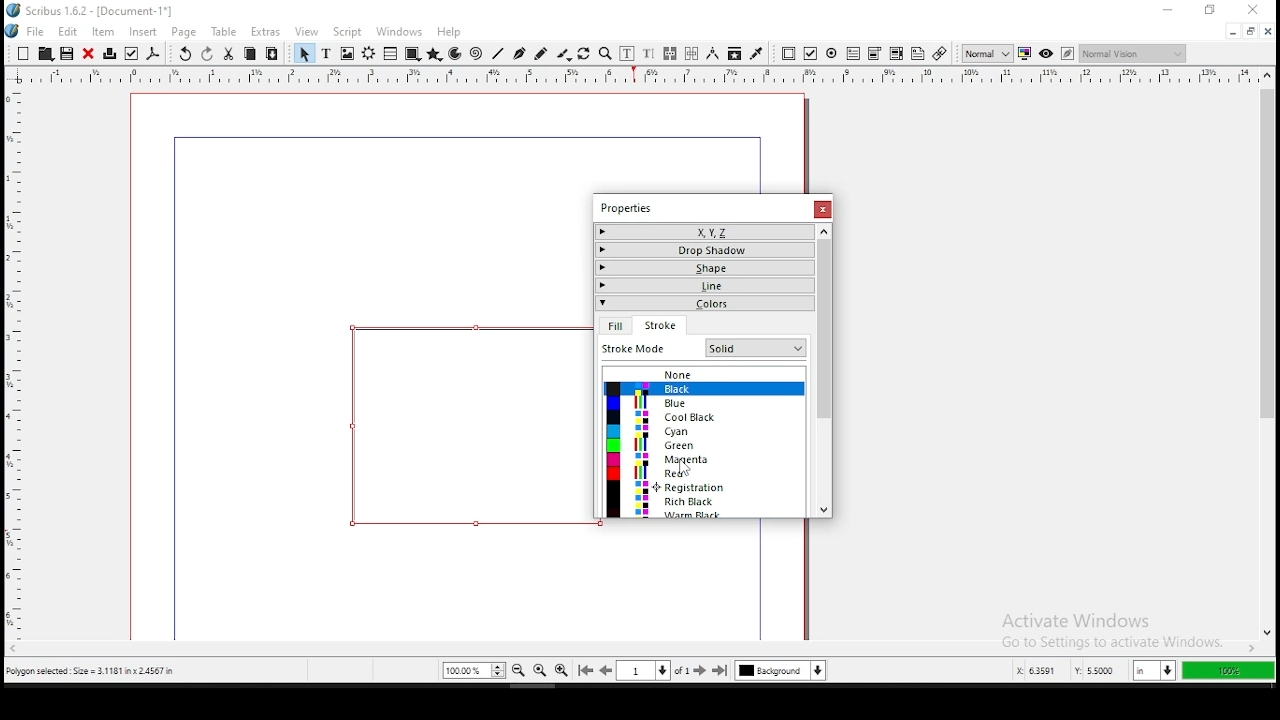  What do you see at coordinates (704, 233) in the screenshot?
I see `x,y,z` at bounding box center [704, 233].